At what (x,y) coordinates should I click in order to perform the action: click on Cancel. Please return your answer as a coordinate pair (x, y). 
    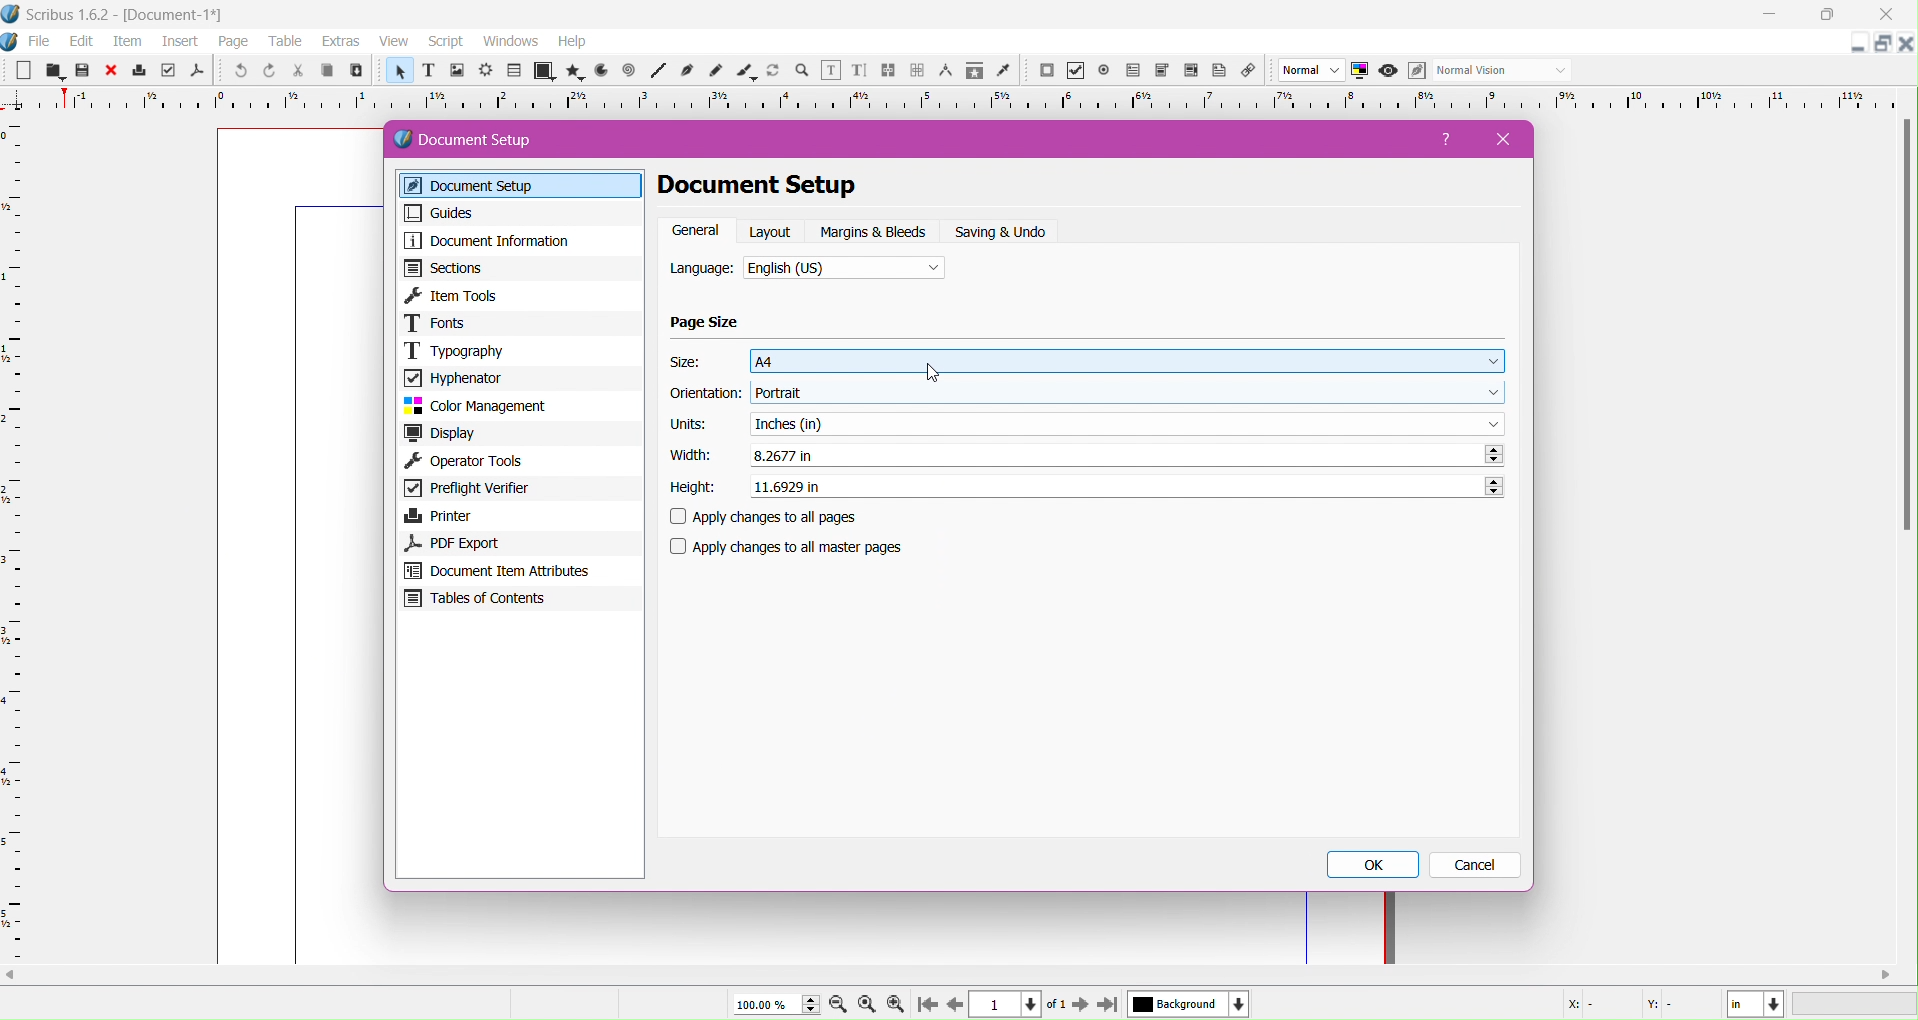
    Looking at the image, I should click on (1477, 866).